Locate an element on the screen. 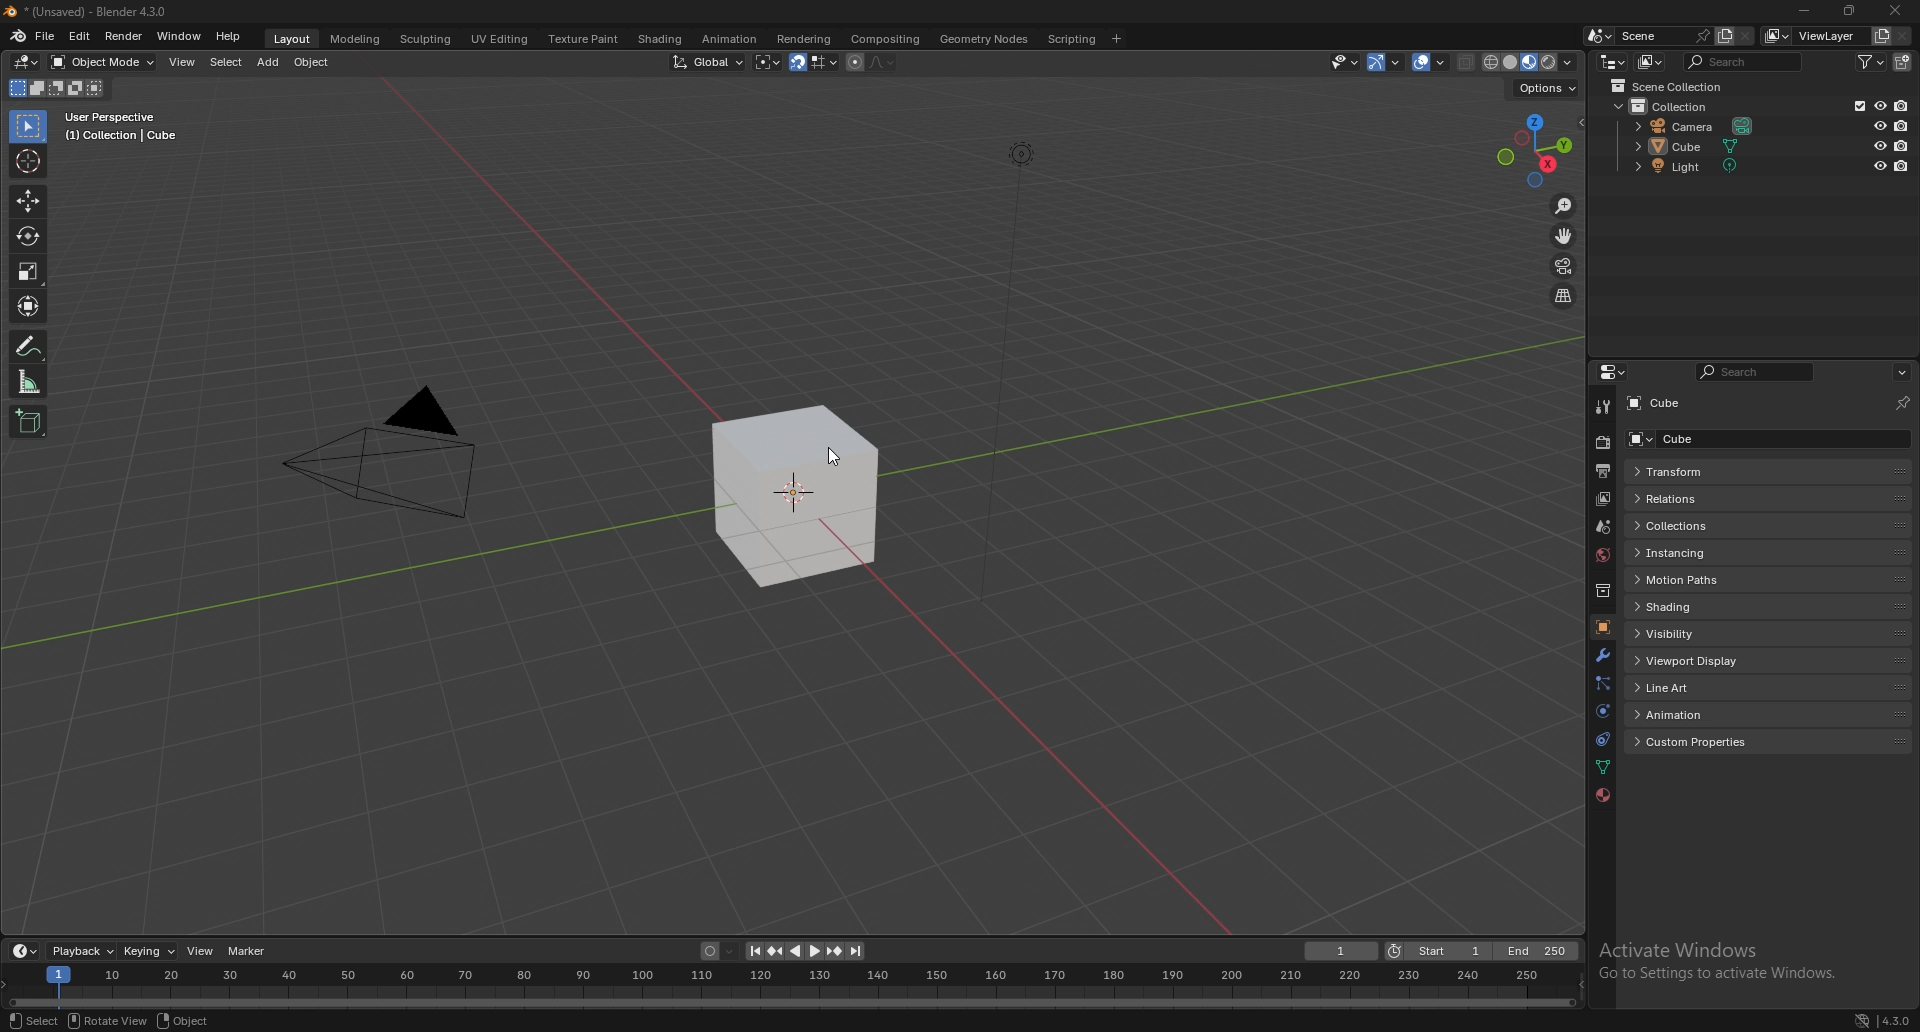  disable in renders is located at coordinates (1902, 106).